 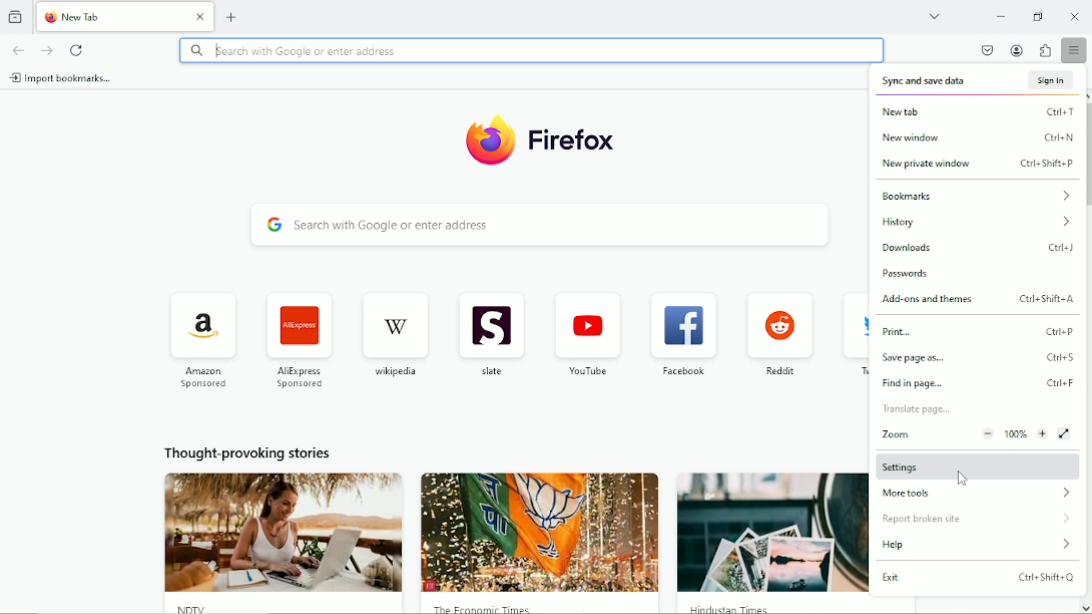 What do you see at coordinates (297, 324) in the screenshot?
I see `icon` at bounding box center [297, 324].